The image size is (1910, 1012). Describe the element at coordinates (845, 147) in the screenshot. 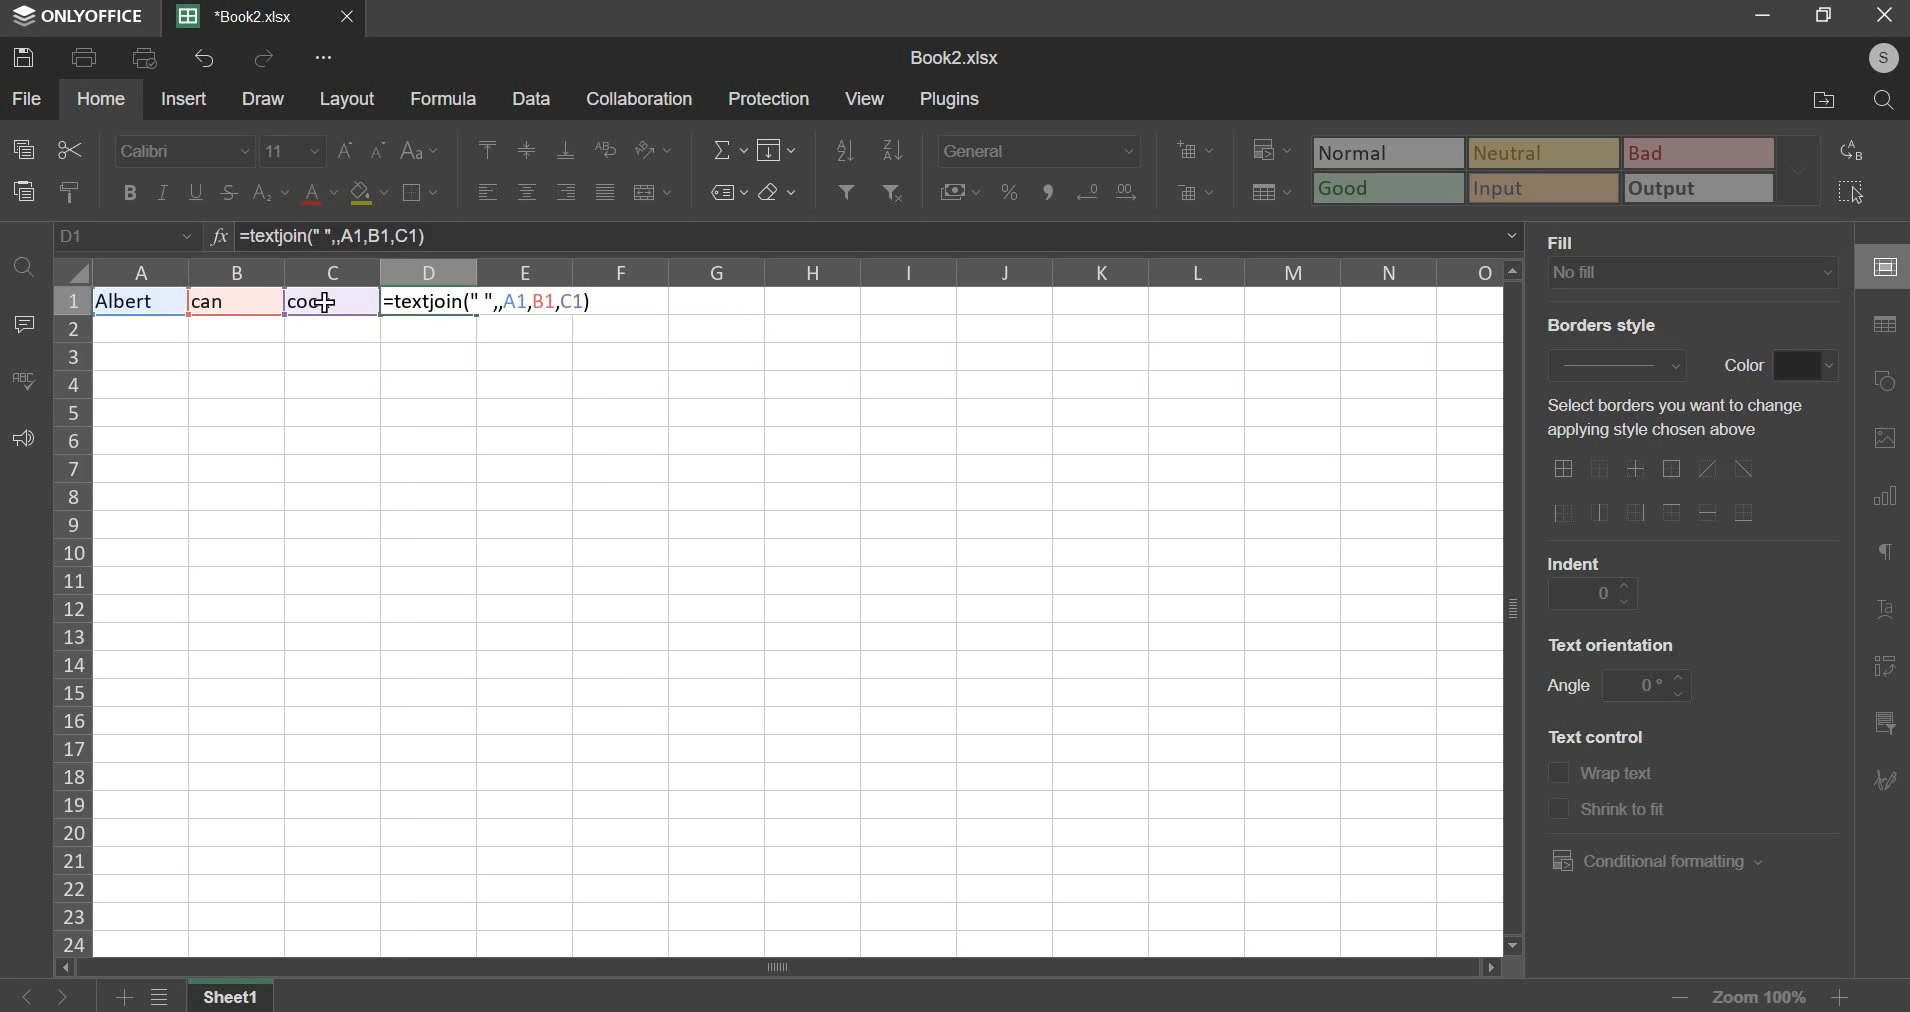

I see `sort ascending` at that location.